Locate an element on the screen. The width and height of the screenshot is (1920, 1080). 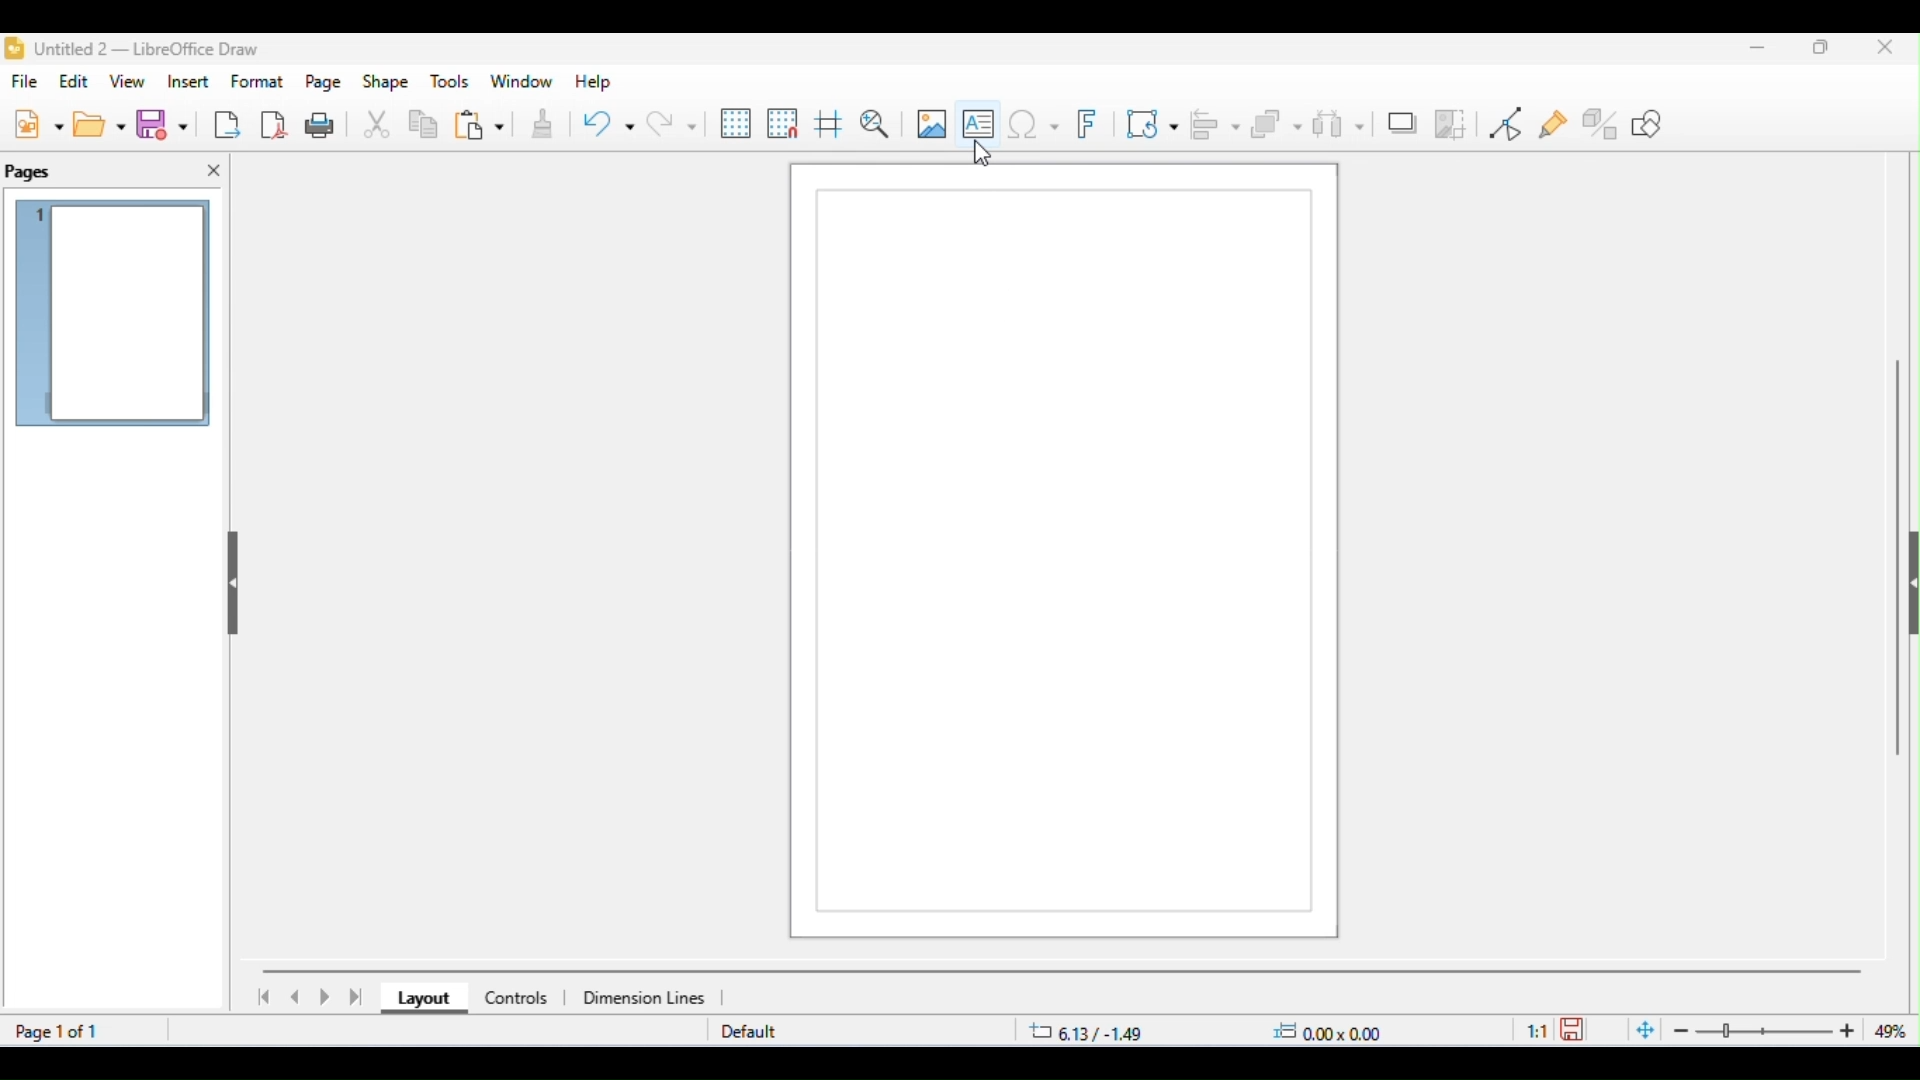
undo is located at coordinates (608, 127).